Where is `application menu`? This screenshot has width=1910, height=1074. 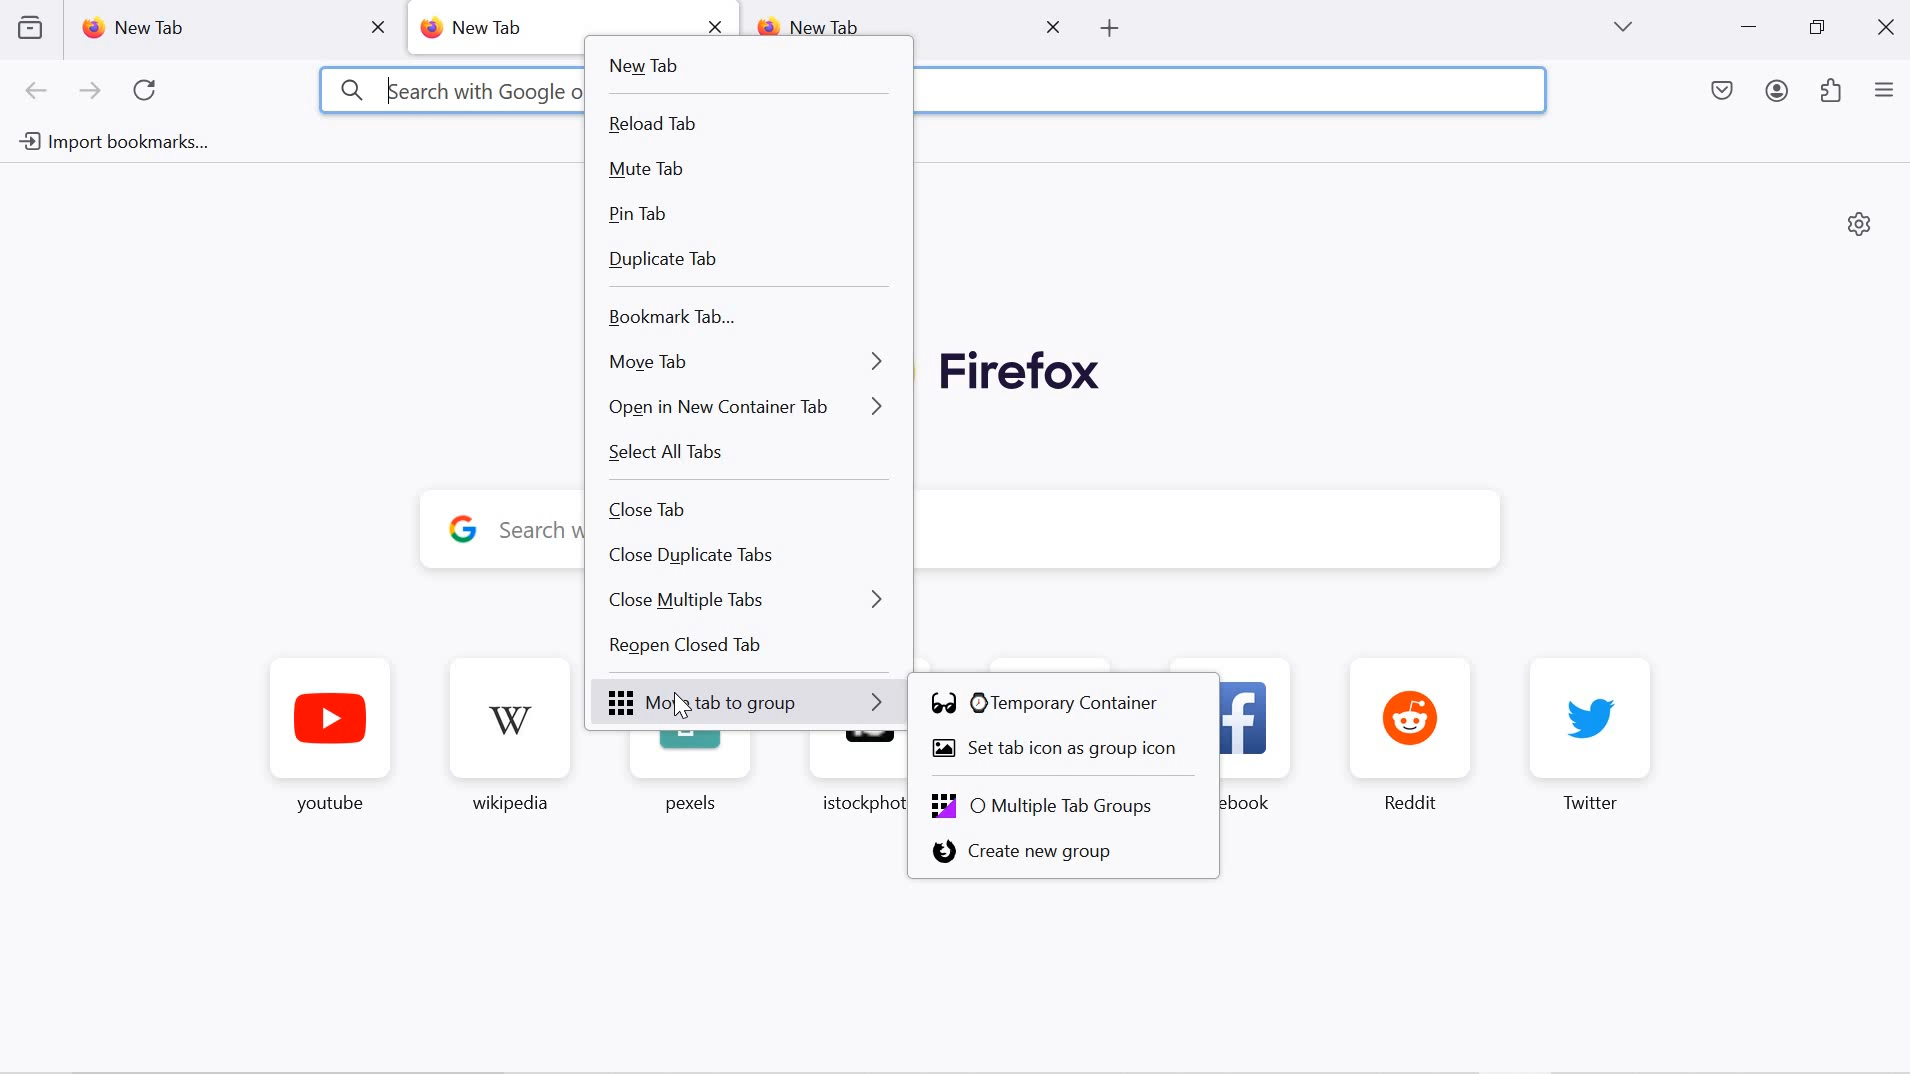 application menu is located at coordinates (1884, 92).